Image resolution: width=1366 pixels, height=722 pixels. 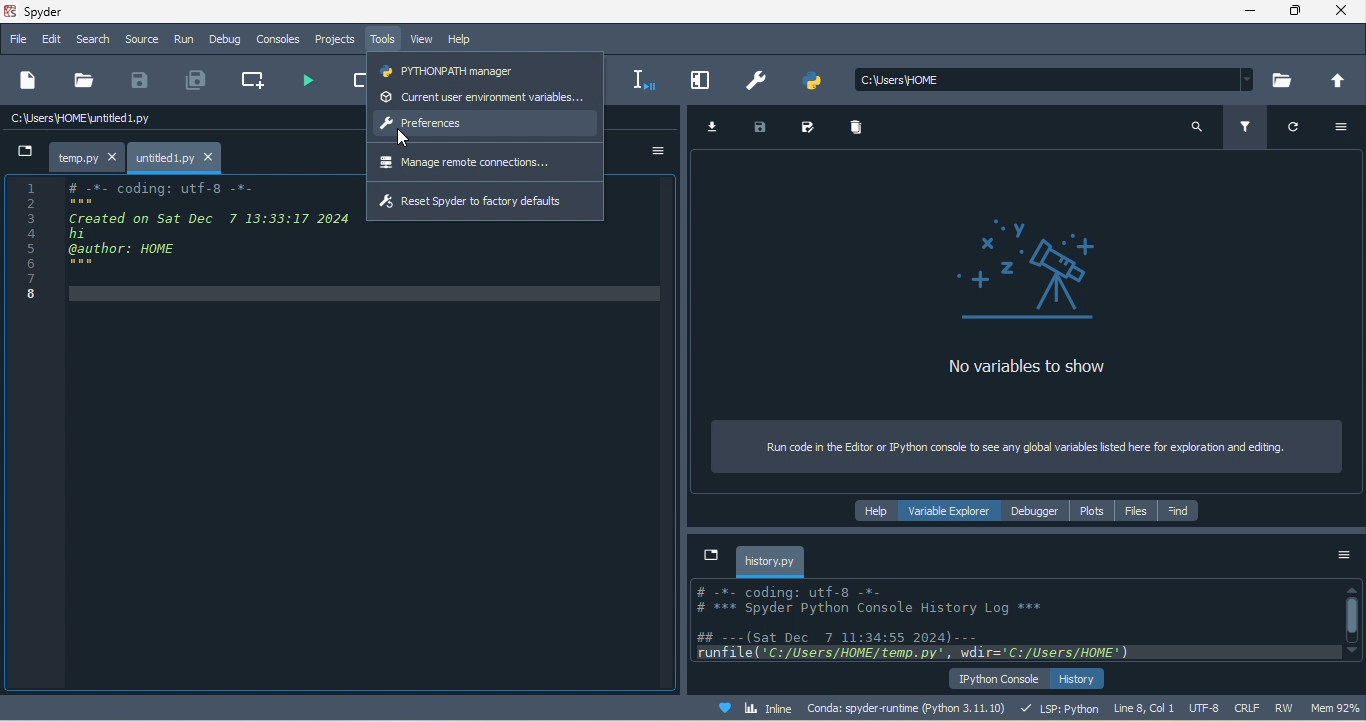 What do you see at coordinates (143, 81) in the screenshot?
I see `save` at bounding box center [143, 81].